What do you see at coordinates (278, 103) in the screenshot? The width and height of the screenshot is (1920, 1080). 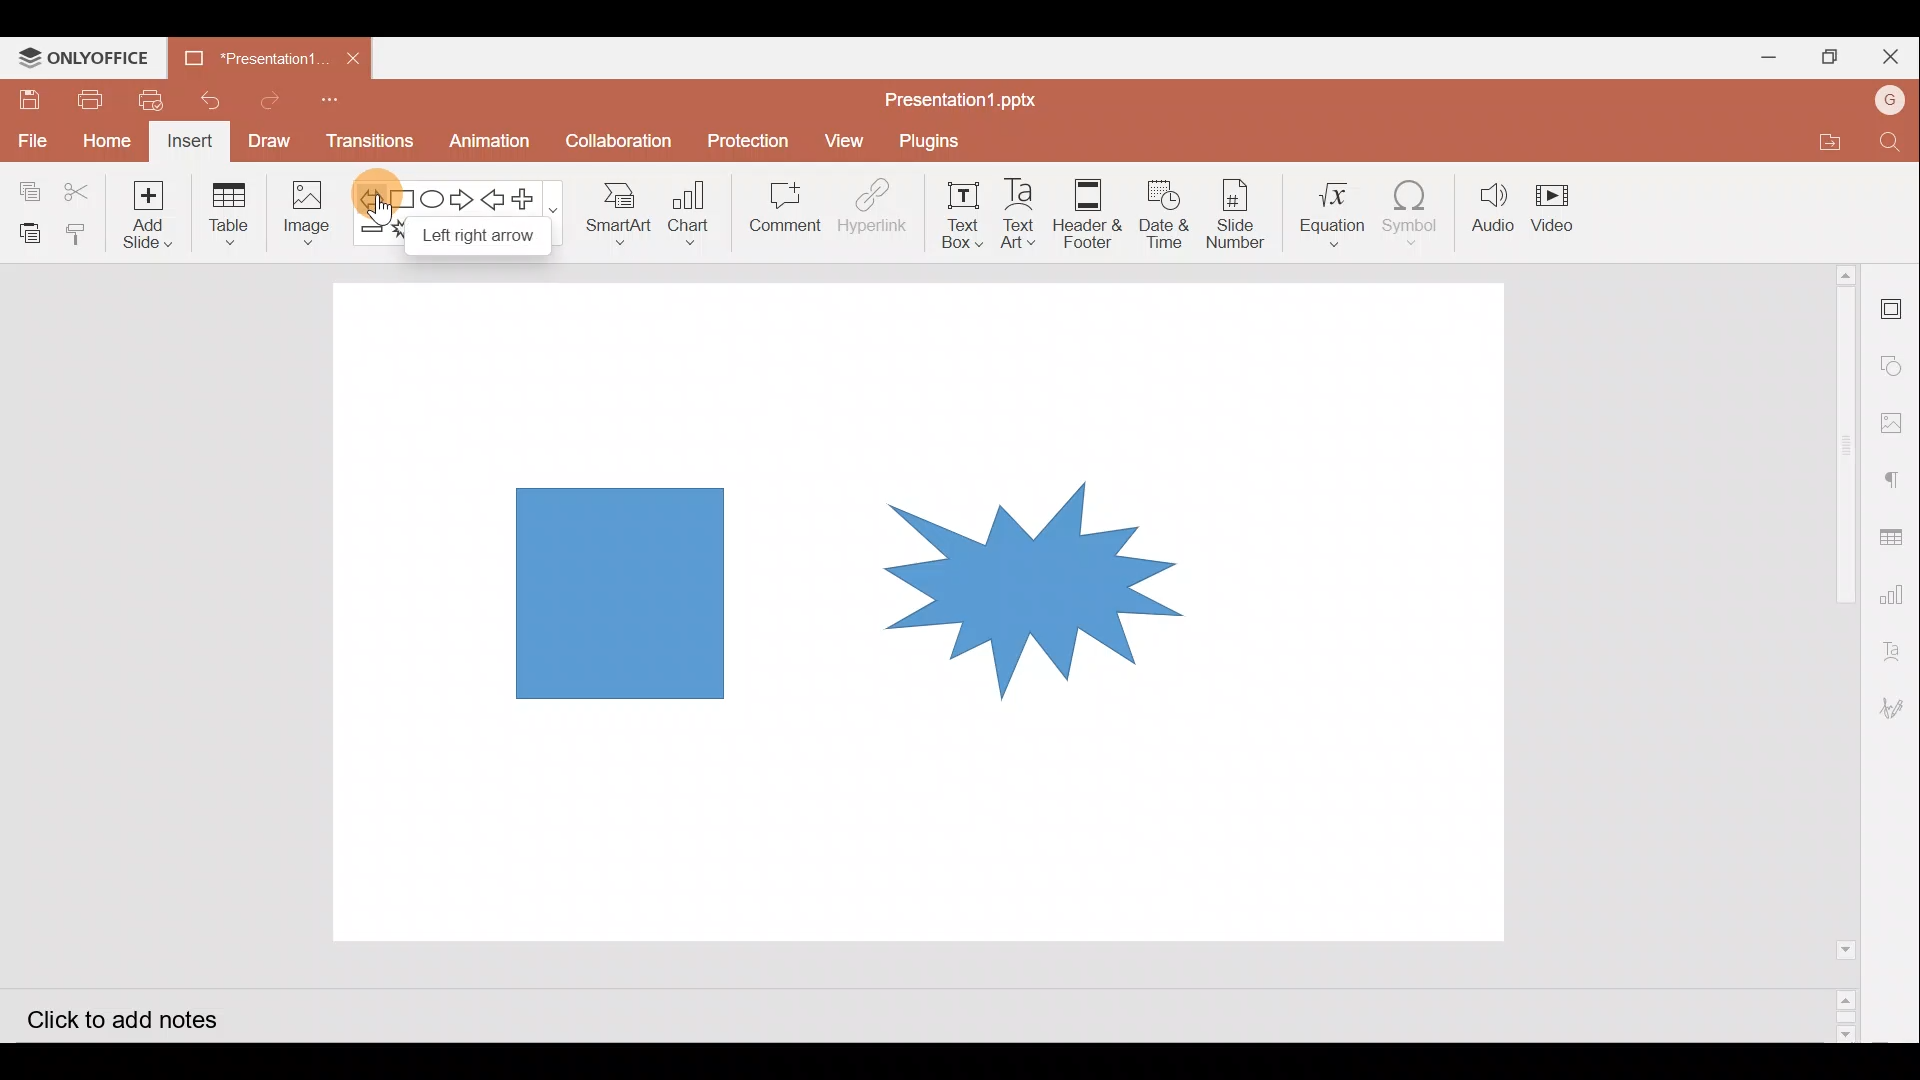 I see `Redo` at bounding box center [278, 103].